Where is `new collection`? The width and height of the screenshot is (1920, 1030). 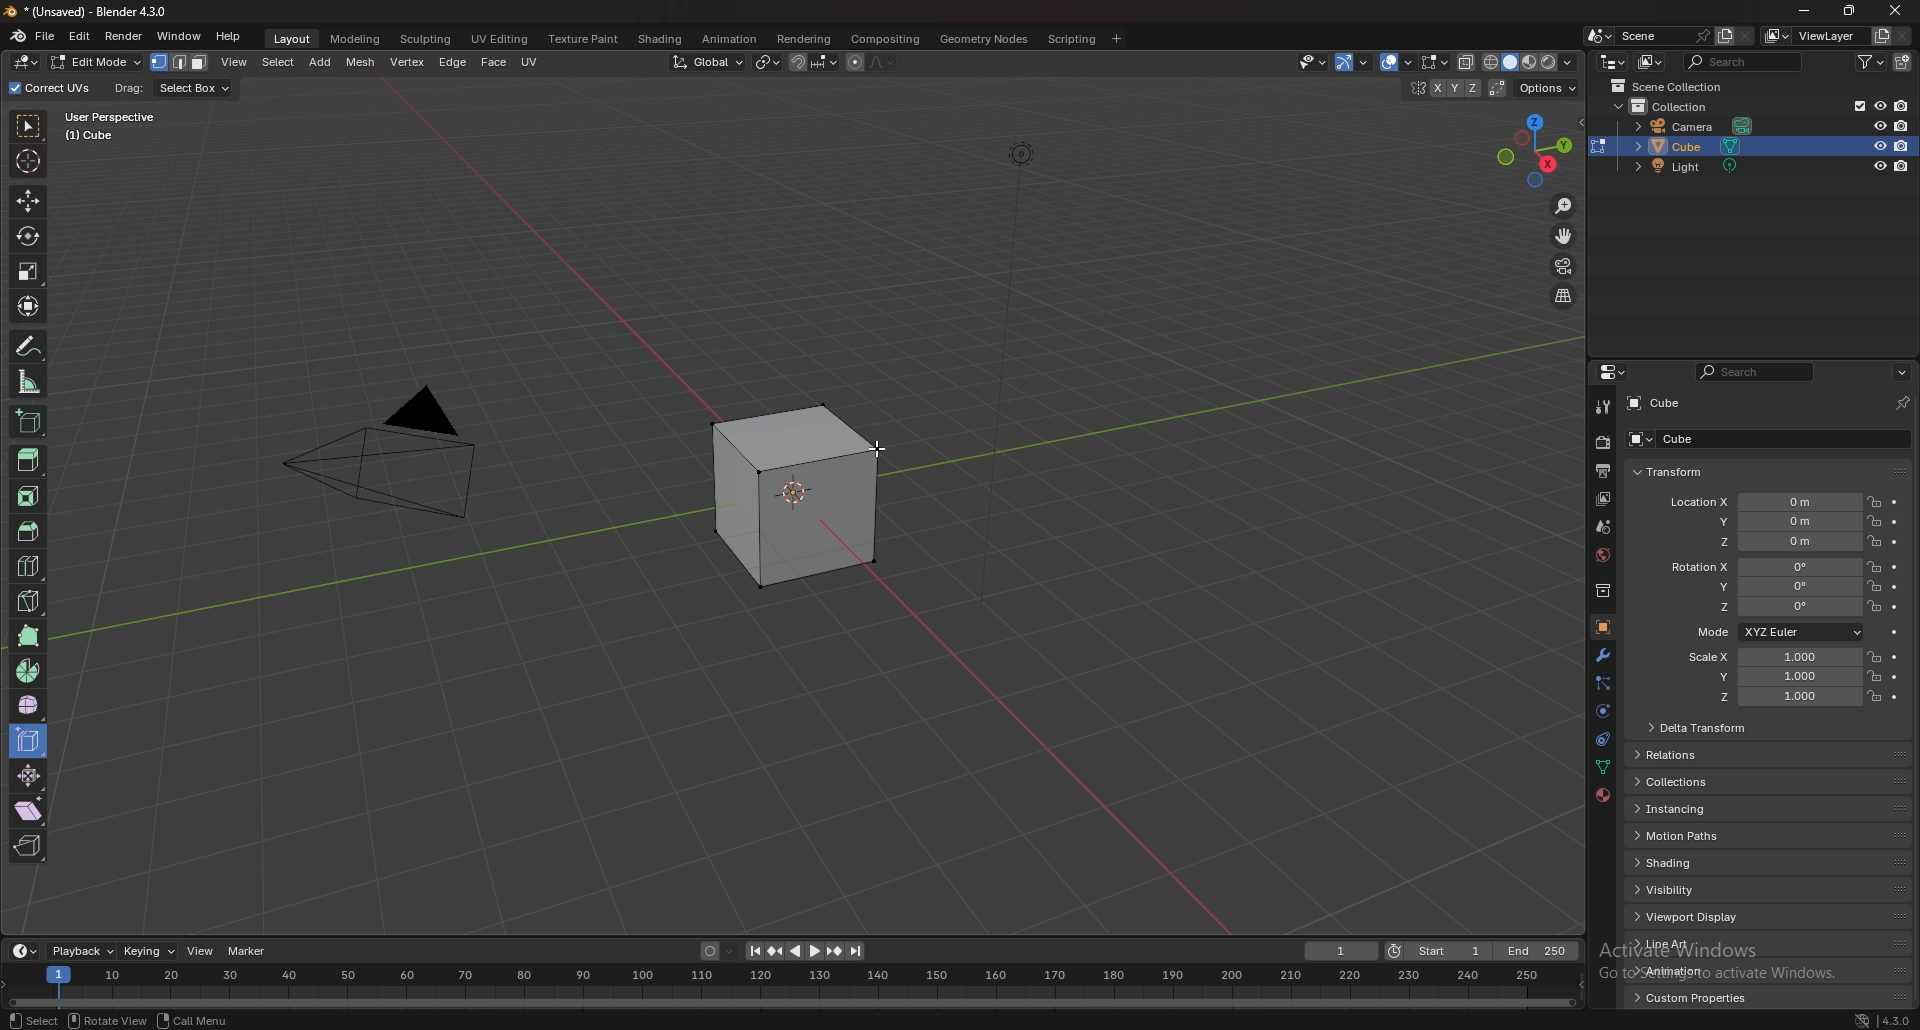
new collection is located at coordinates (1904, 62).